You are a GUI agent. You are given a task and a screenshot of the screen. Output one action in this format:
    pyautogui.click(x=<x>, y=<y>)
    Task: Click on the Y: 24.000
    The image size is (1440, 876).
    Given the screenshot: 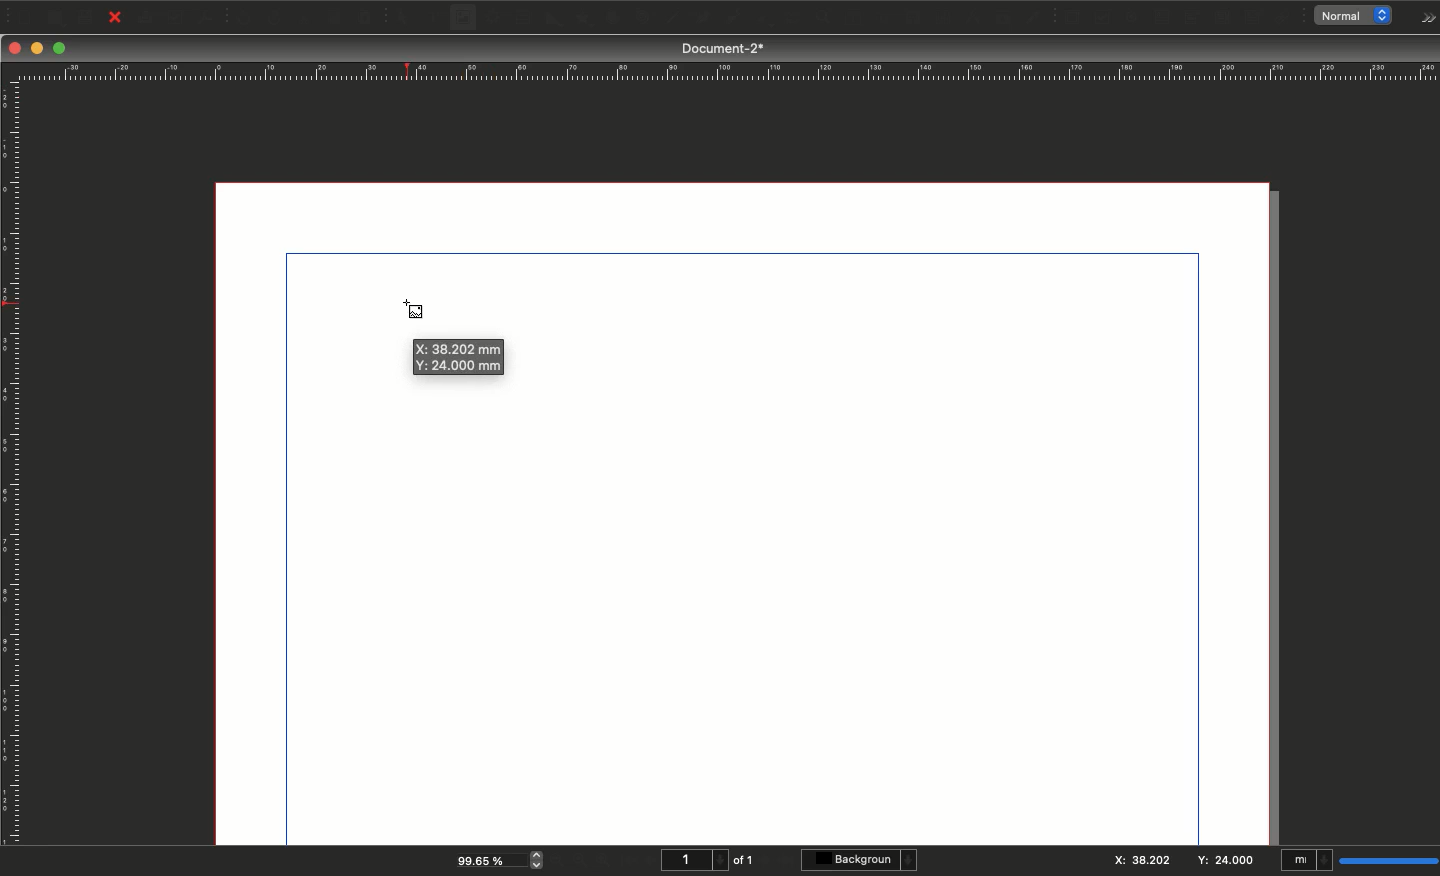 What is the action you would take?
    pyautogui.click(x=1224, y=861)
    